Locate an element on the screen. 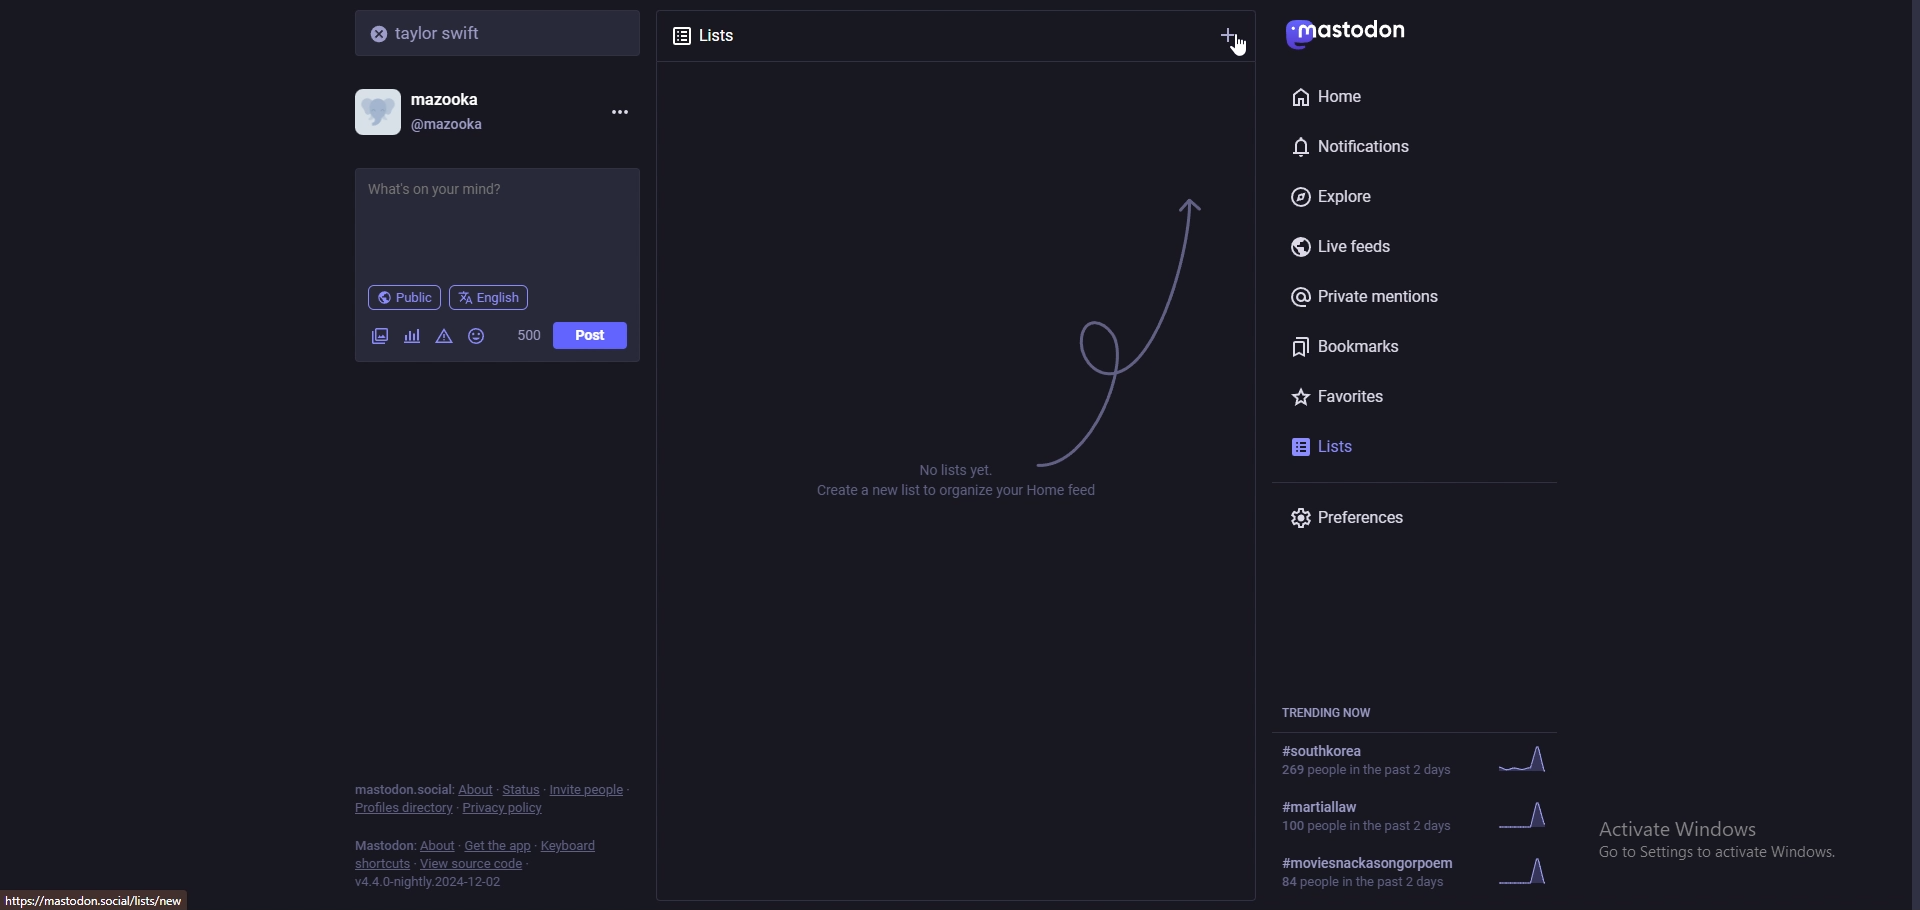  get the app is located at coordinates (498, 846).